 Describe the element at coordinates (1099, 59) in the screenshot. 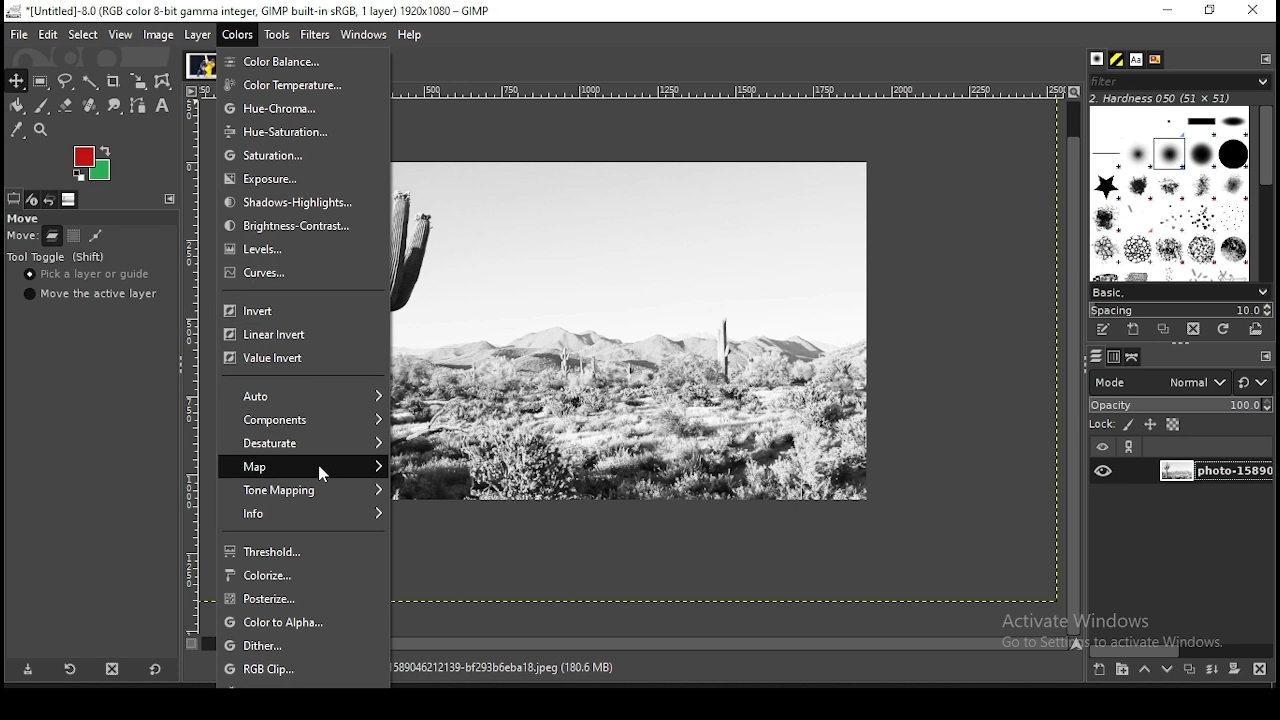

I see `brushes` at that location.